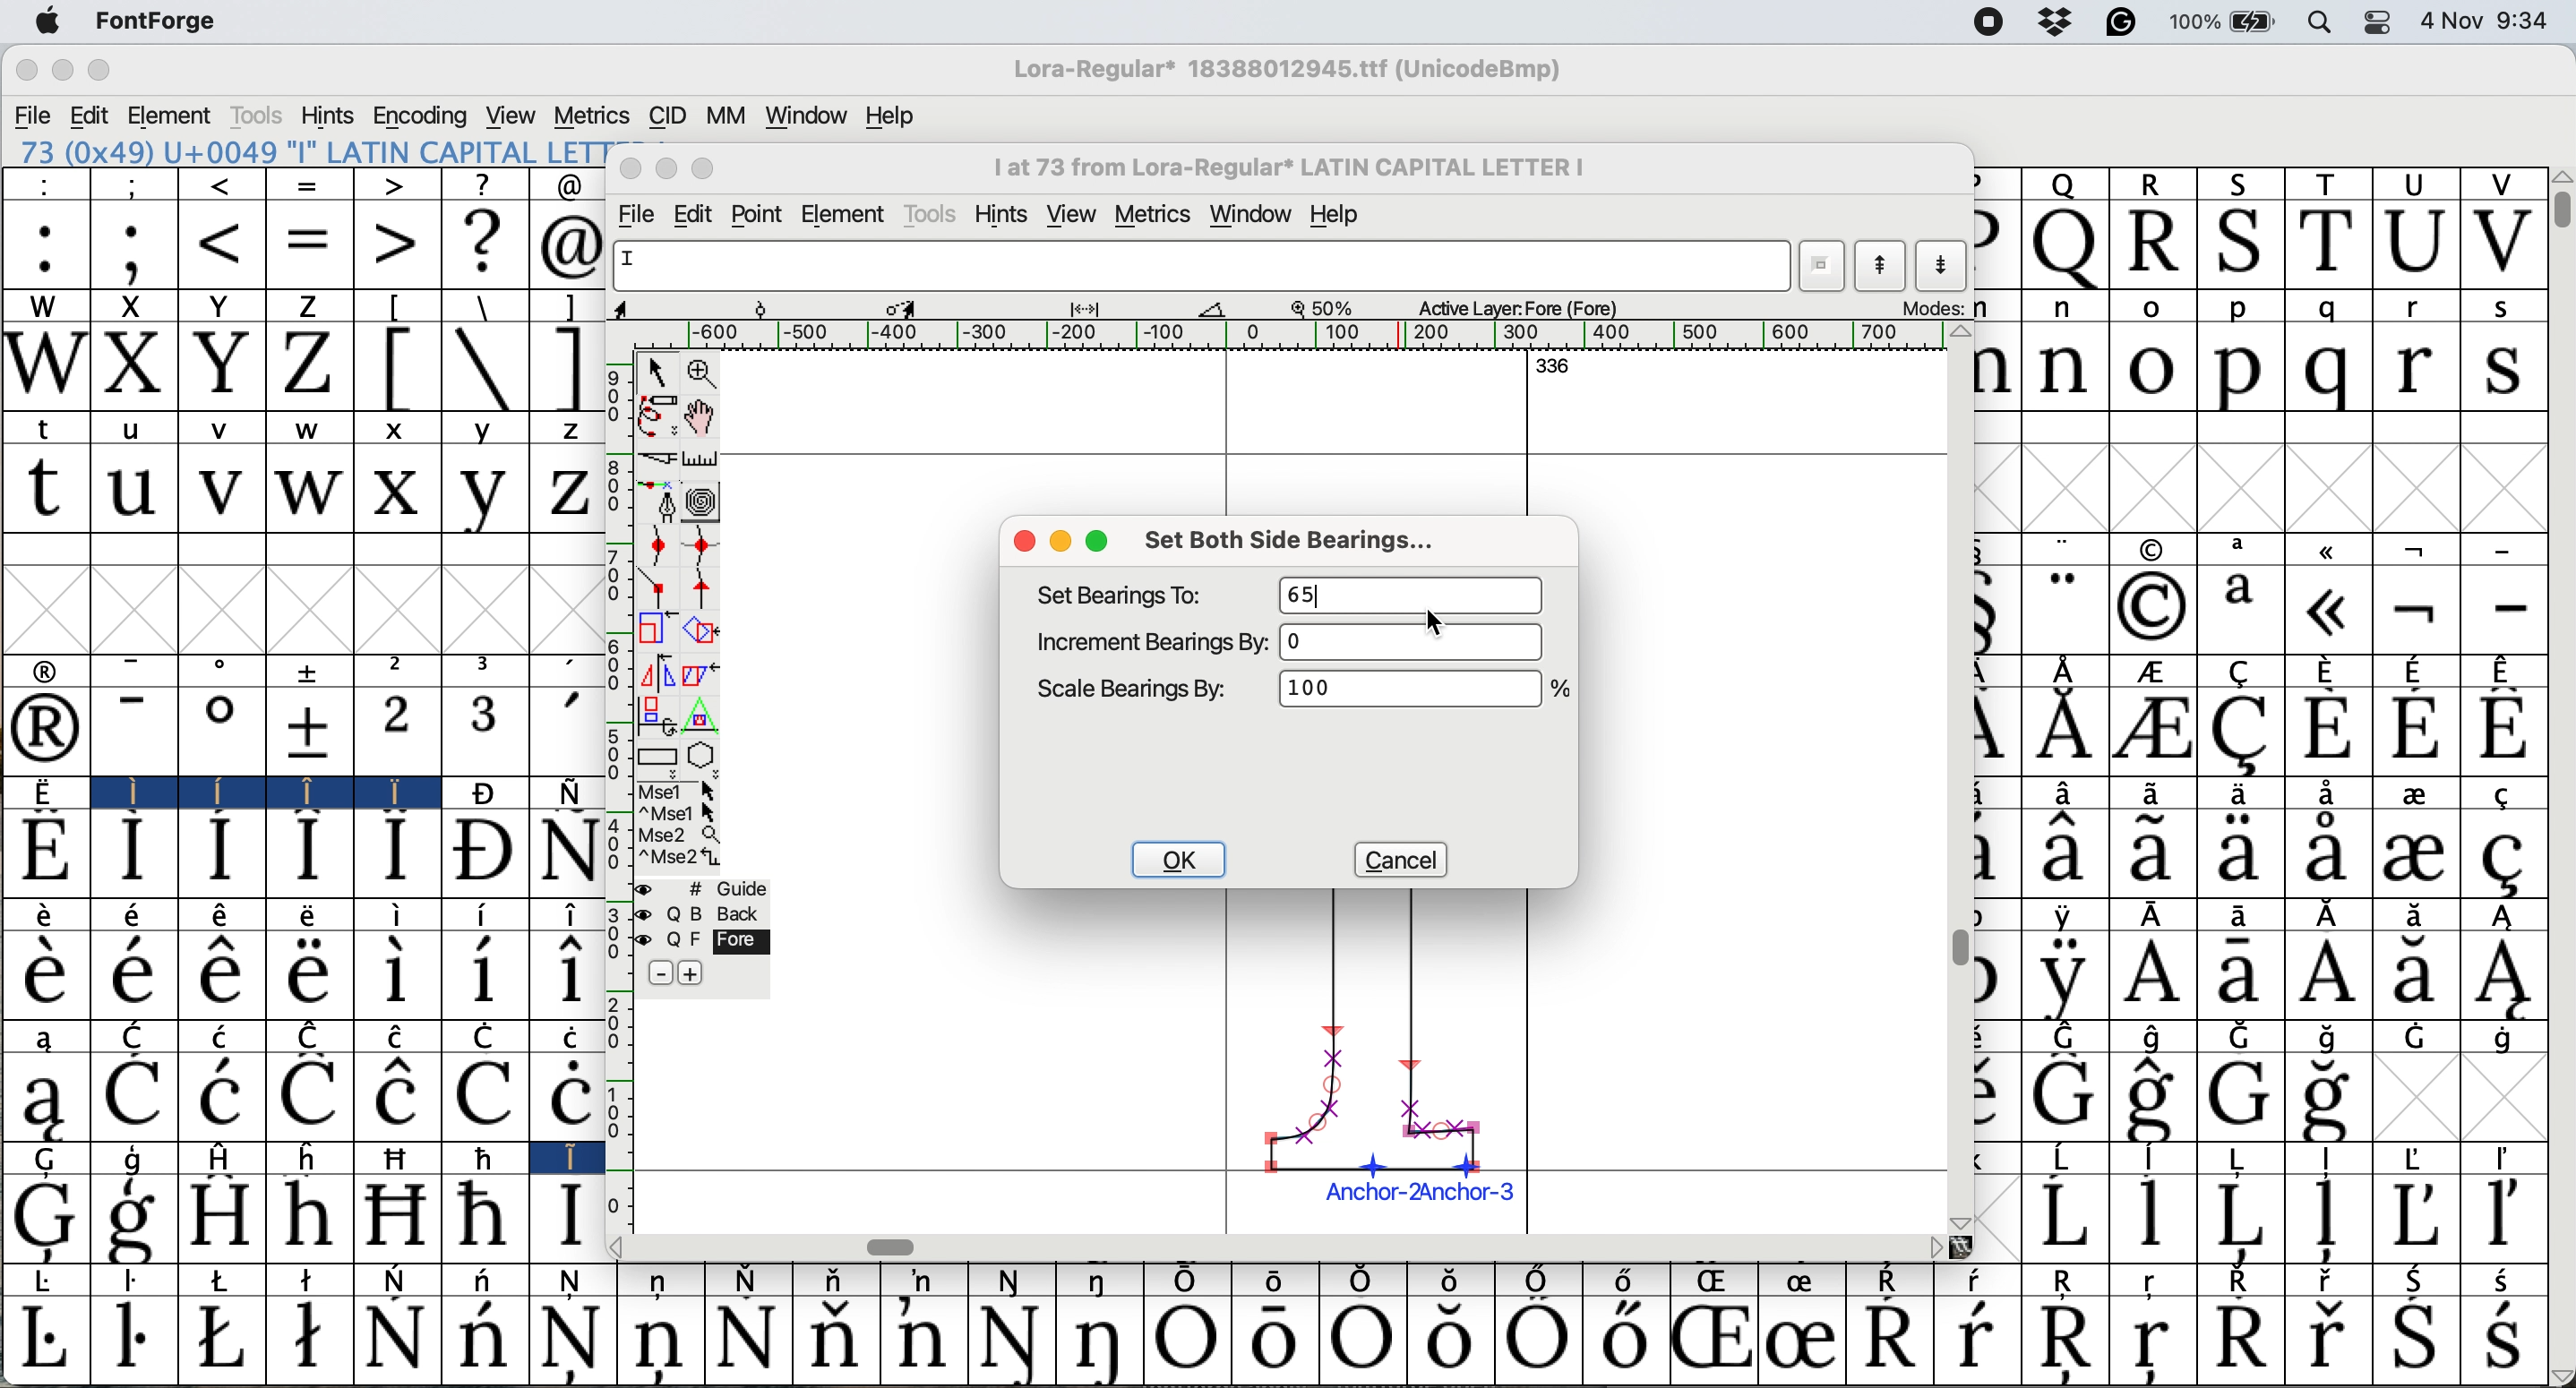  What do you see at coordinates (400, 669) in the screenshot?
I see `2` at bounding box center [400, 669].